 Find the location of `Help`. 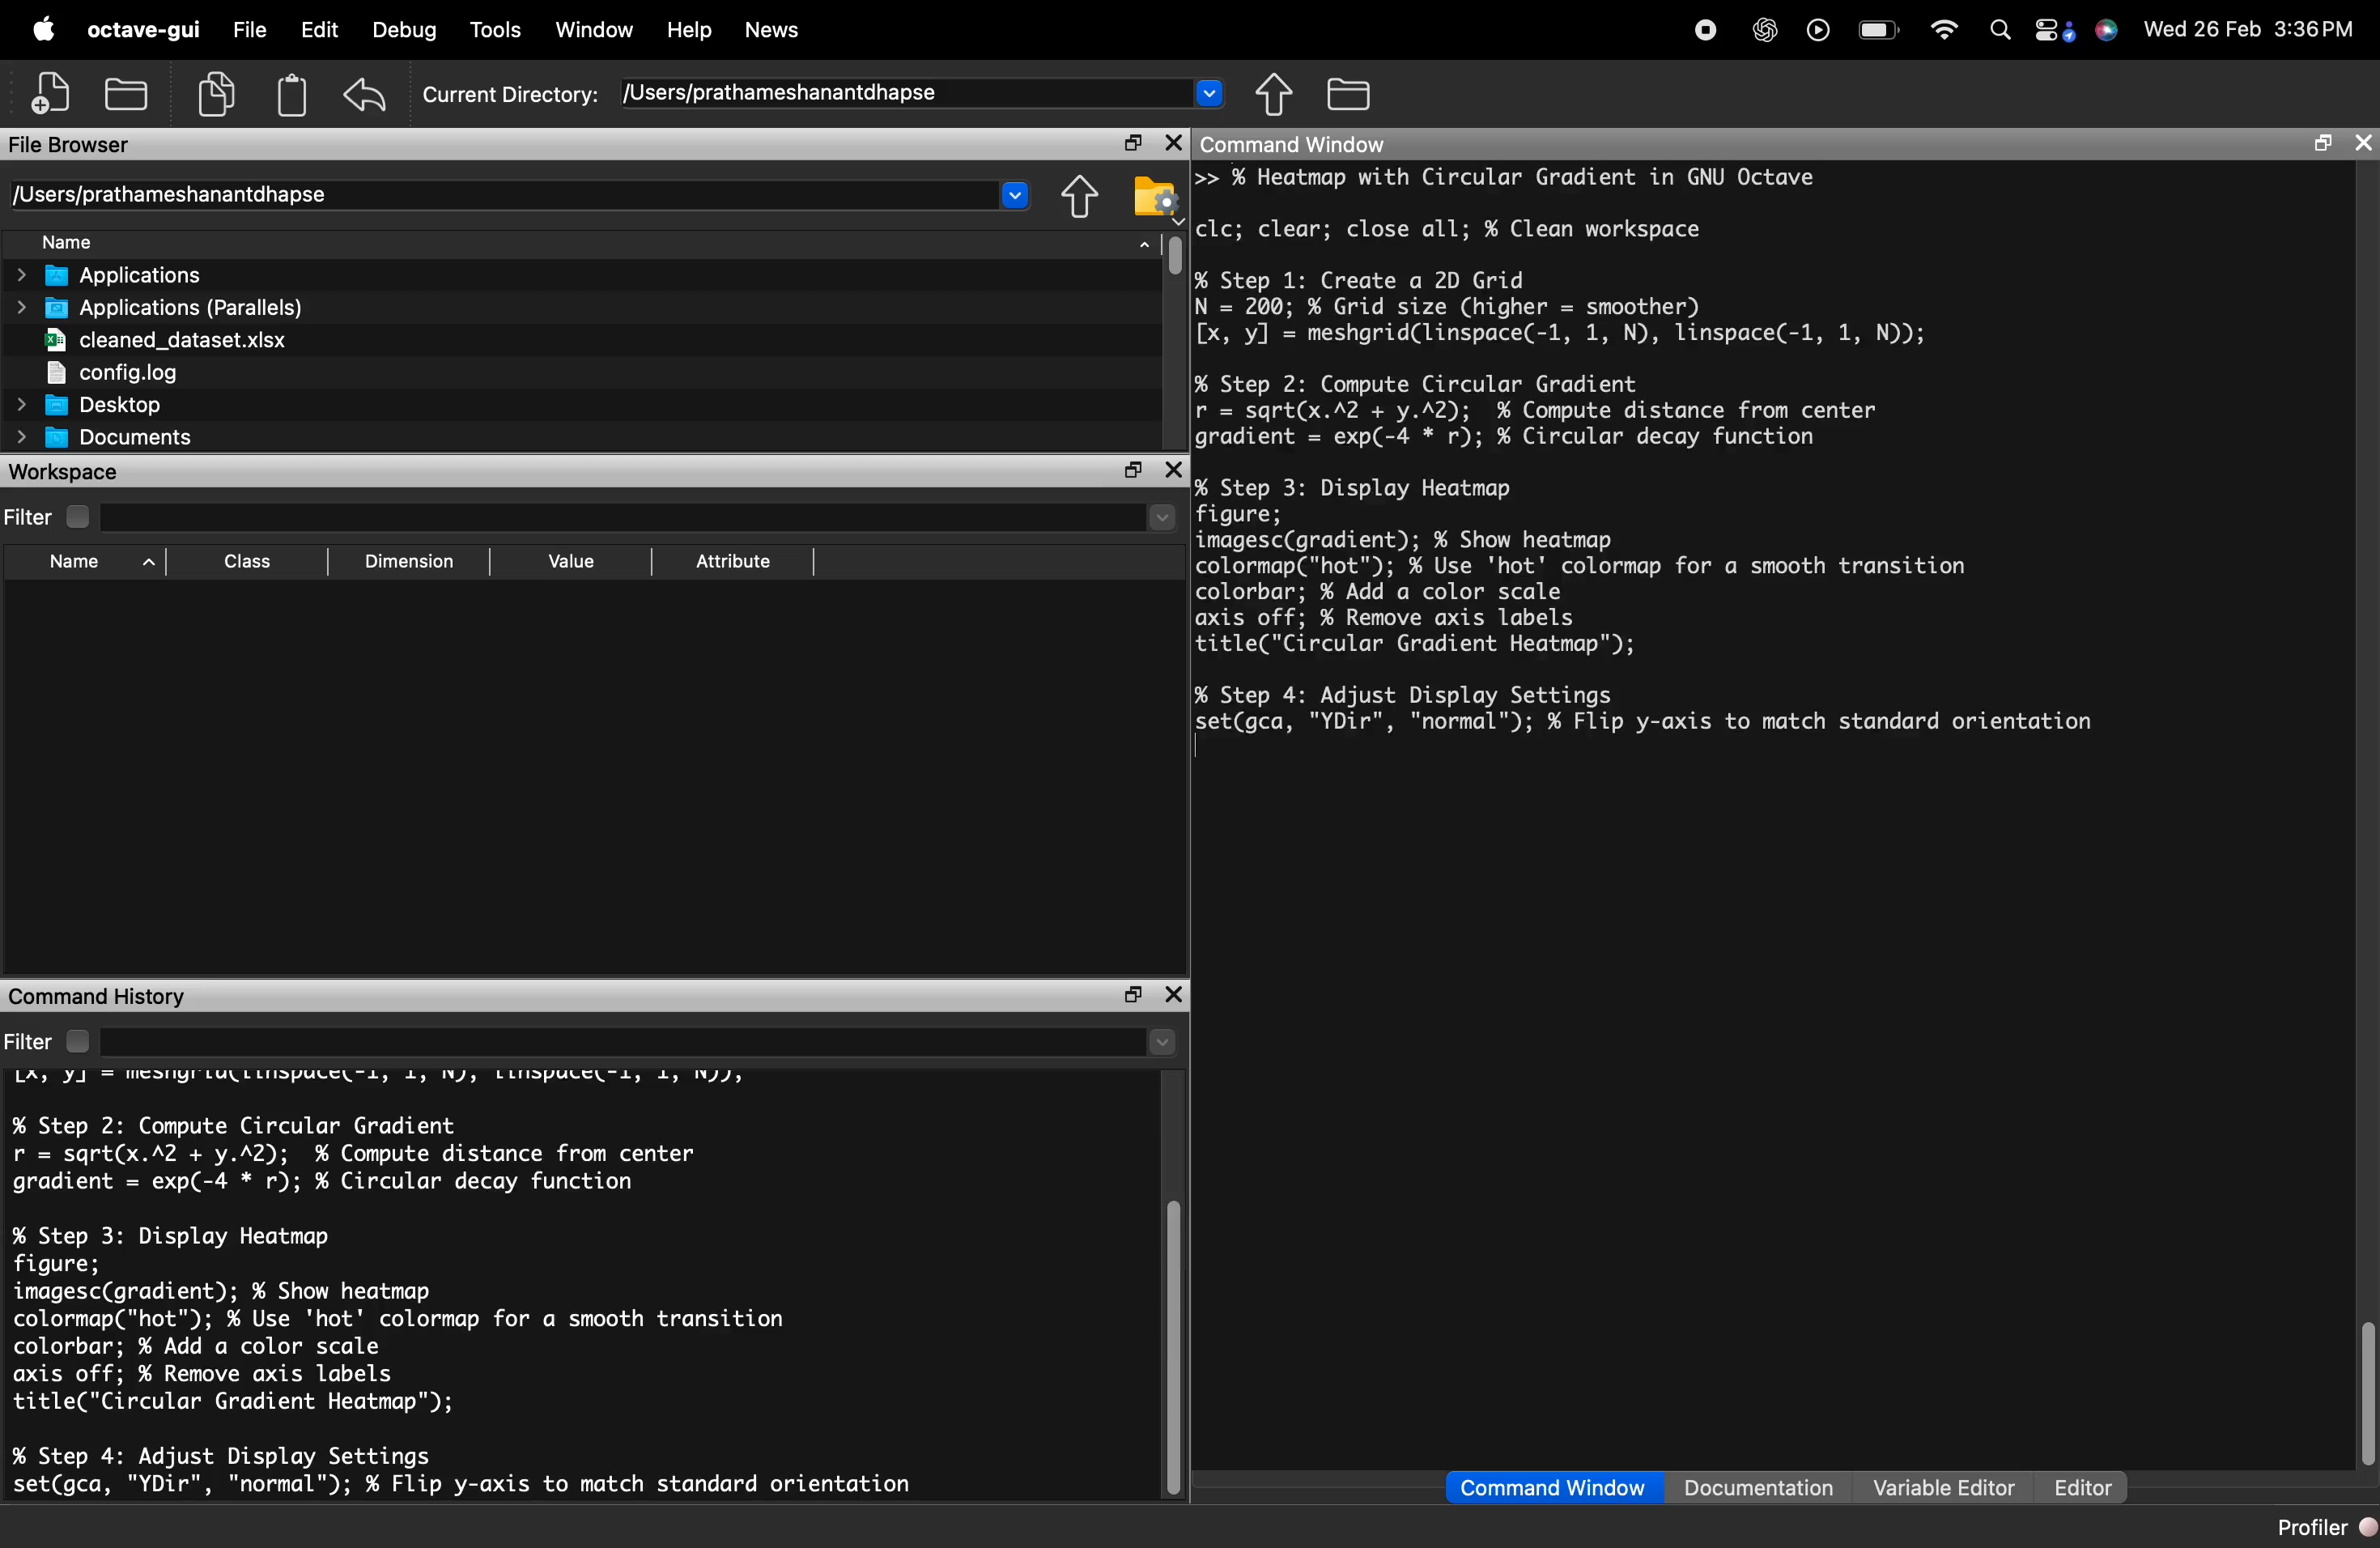

Help is located at coordinates (691, 30).